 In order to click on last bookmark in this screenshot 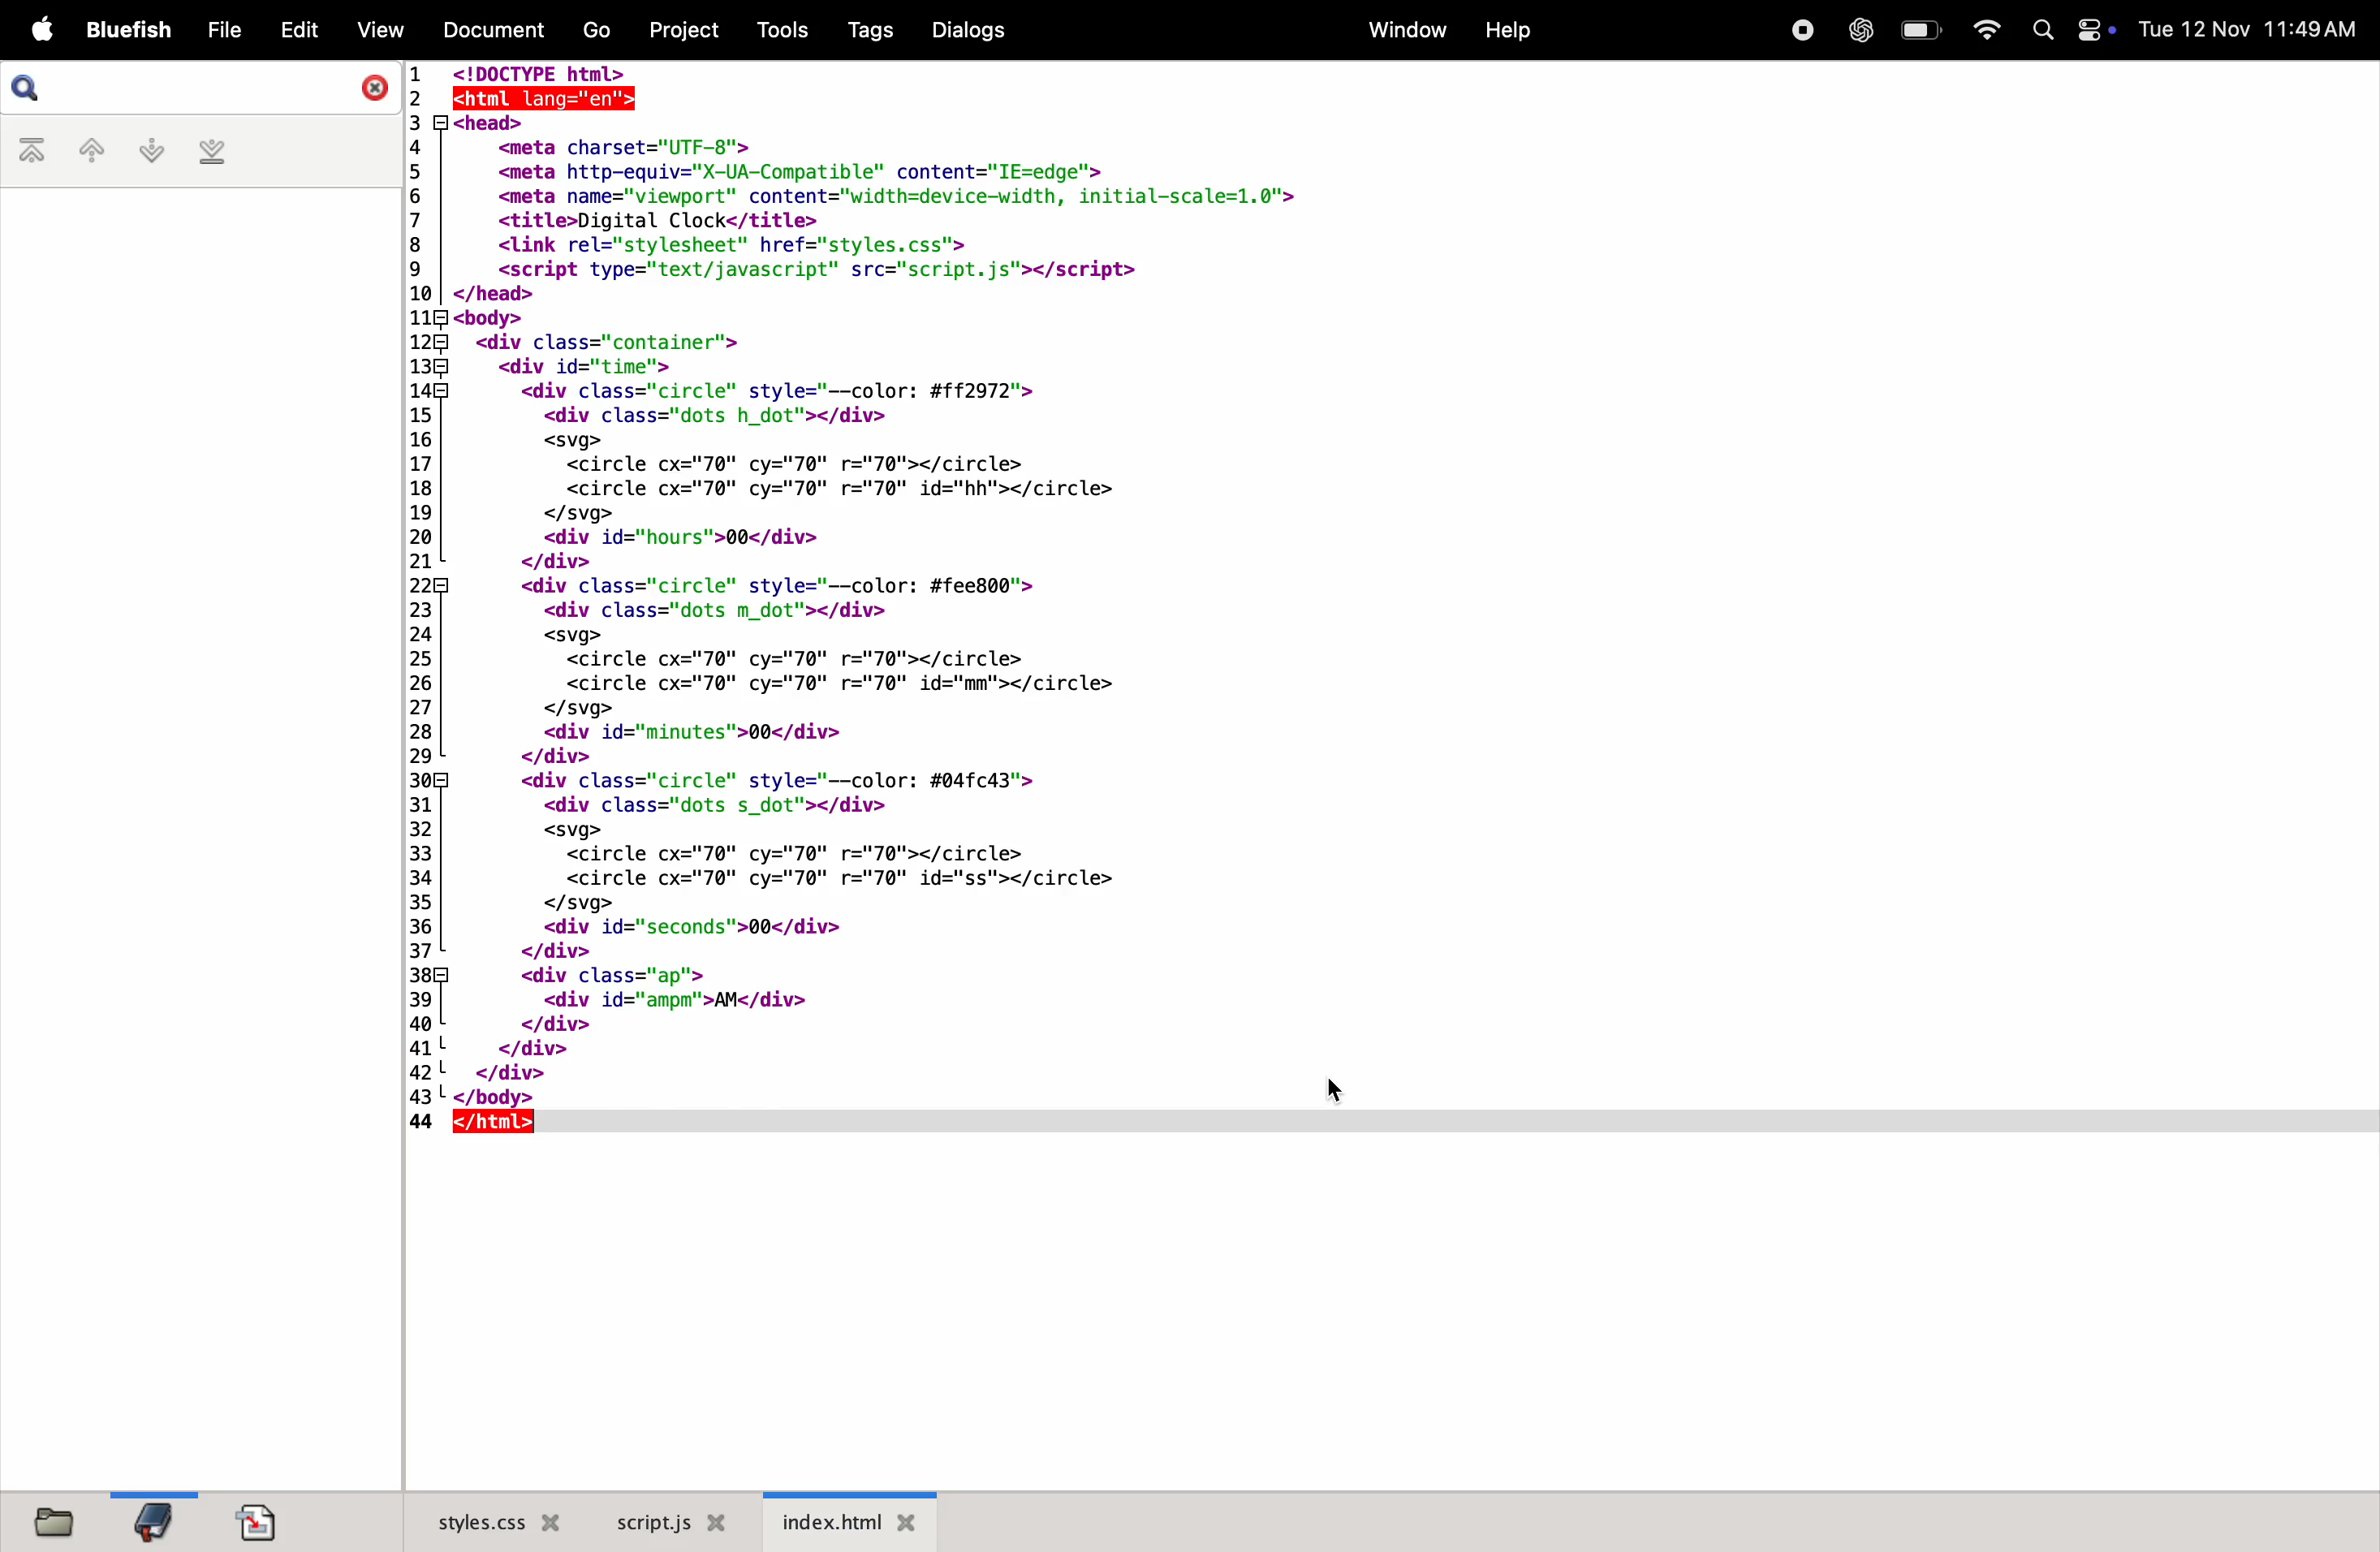, I will do `click(212, 153)`.